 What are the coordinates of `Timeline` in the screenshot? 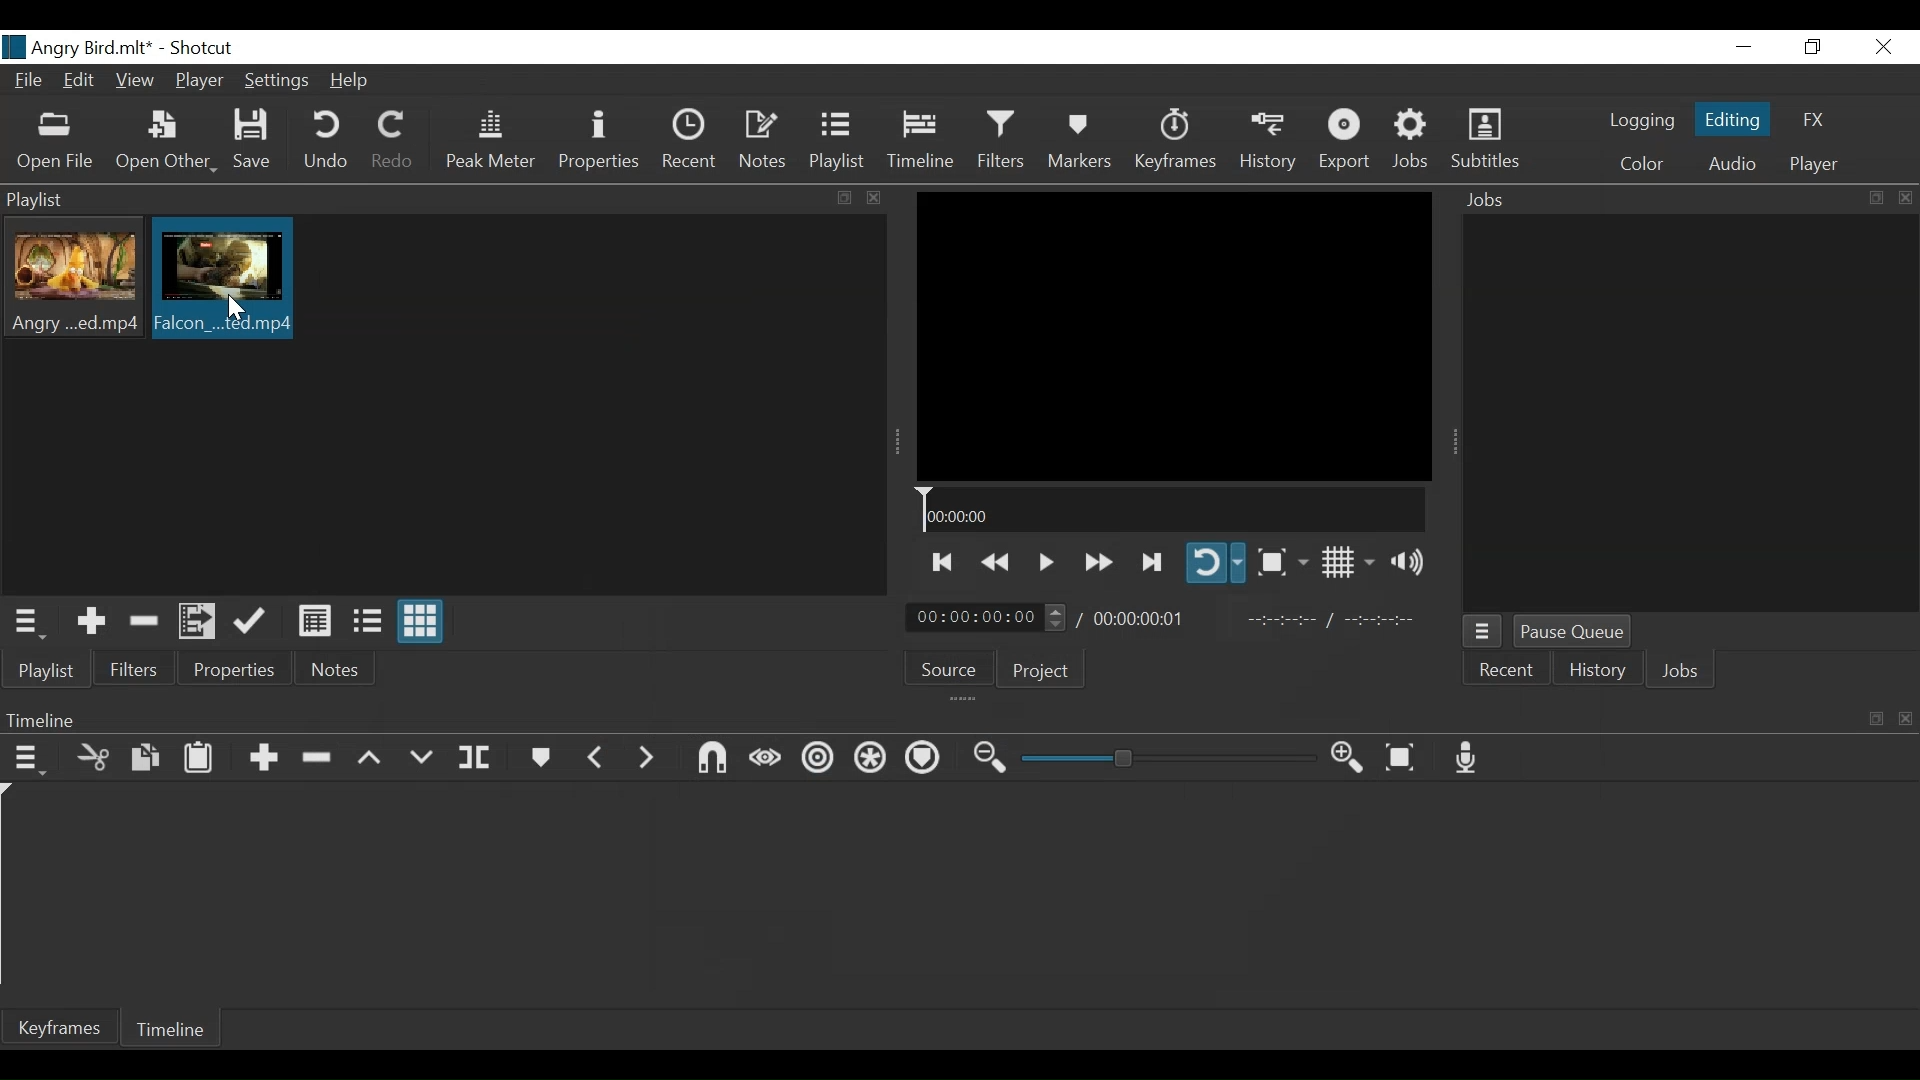 It's located at (1168, 511).